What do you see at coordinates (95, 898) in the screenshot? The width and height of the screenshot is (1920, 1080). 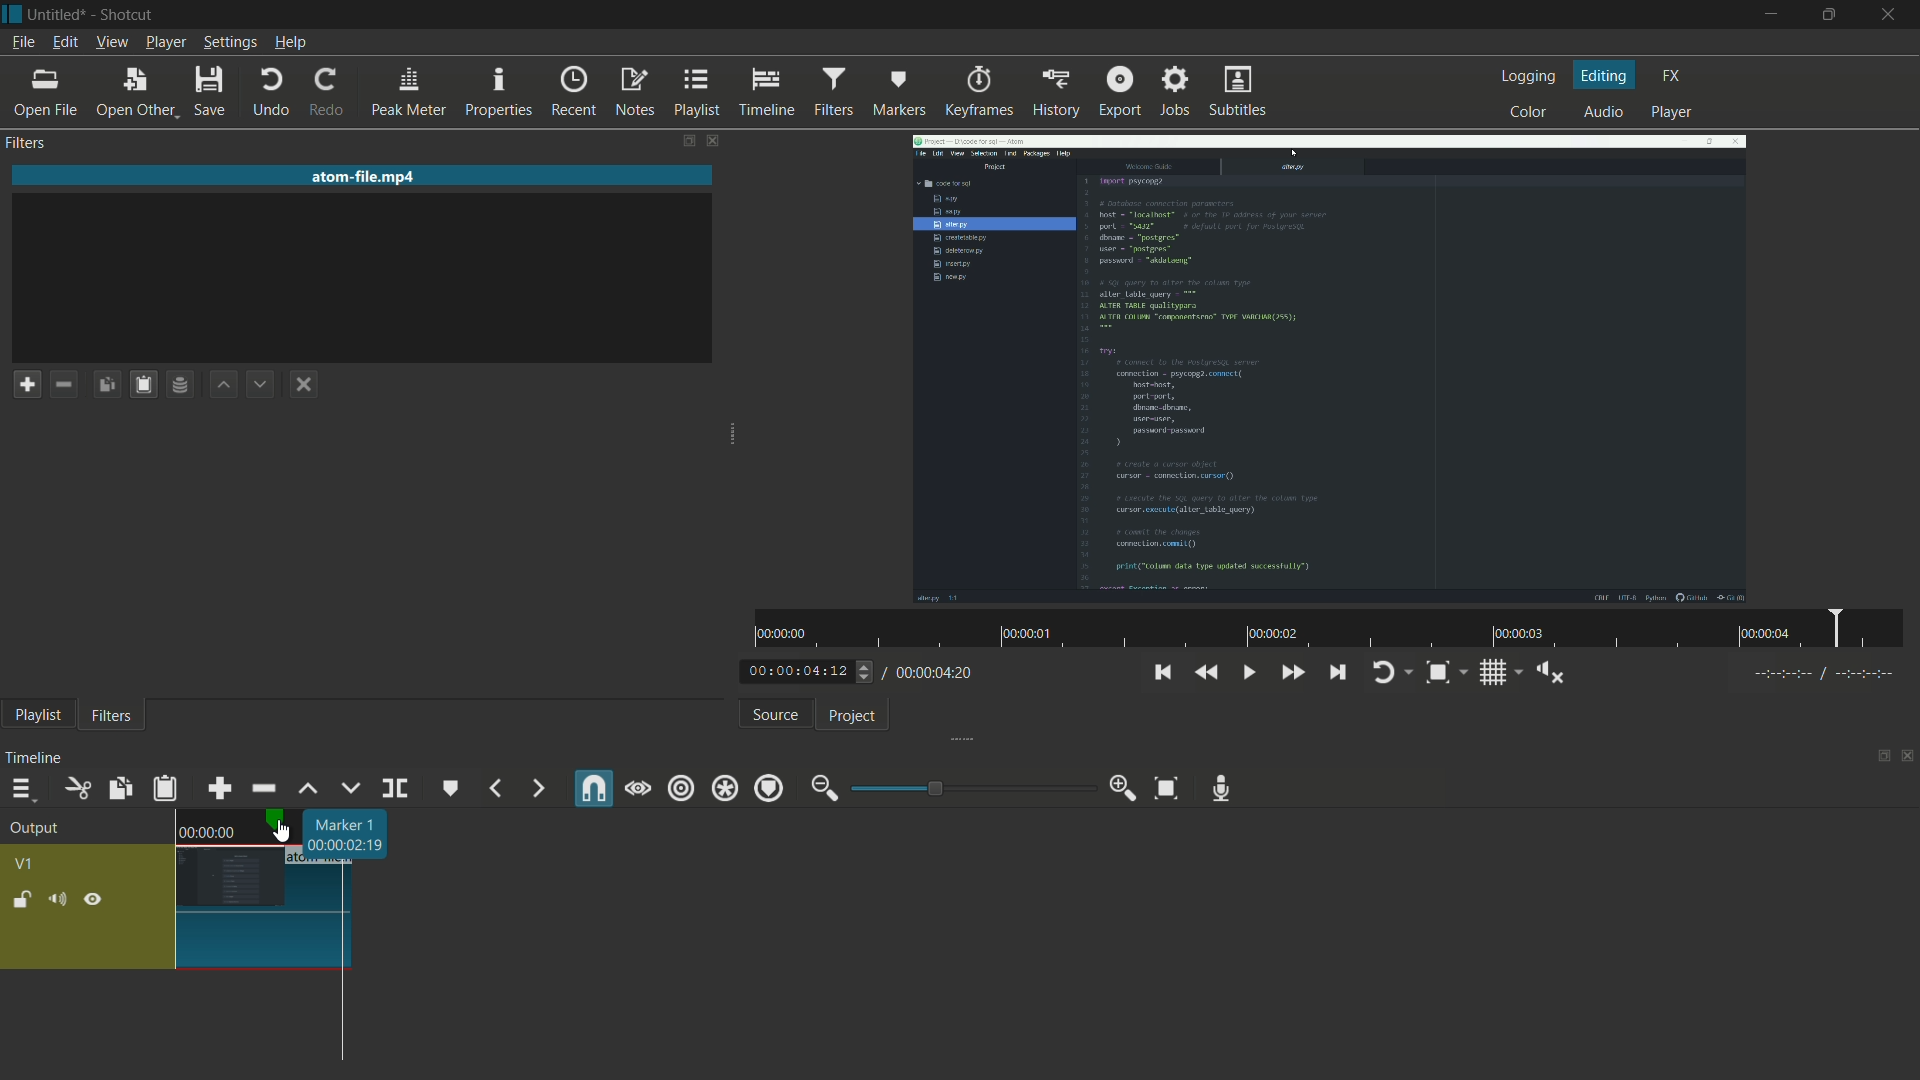 I see `hide` at bounding box center [95, 898].